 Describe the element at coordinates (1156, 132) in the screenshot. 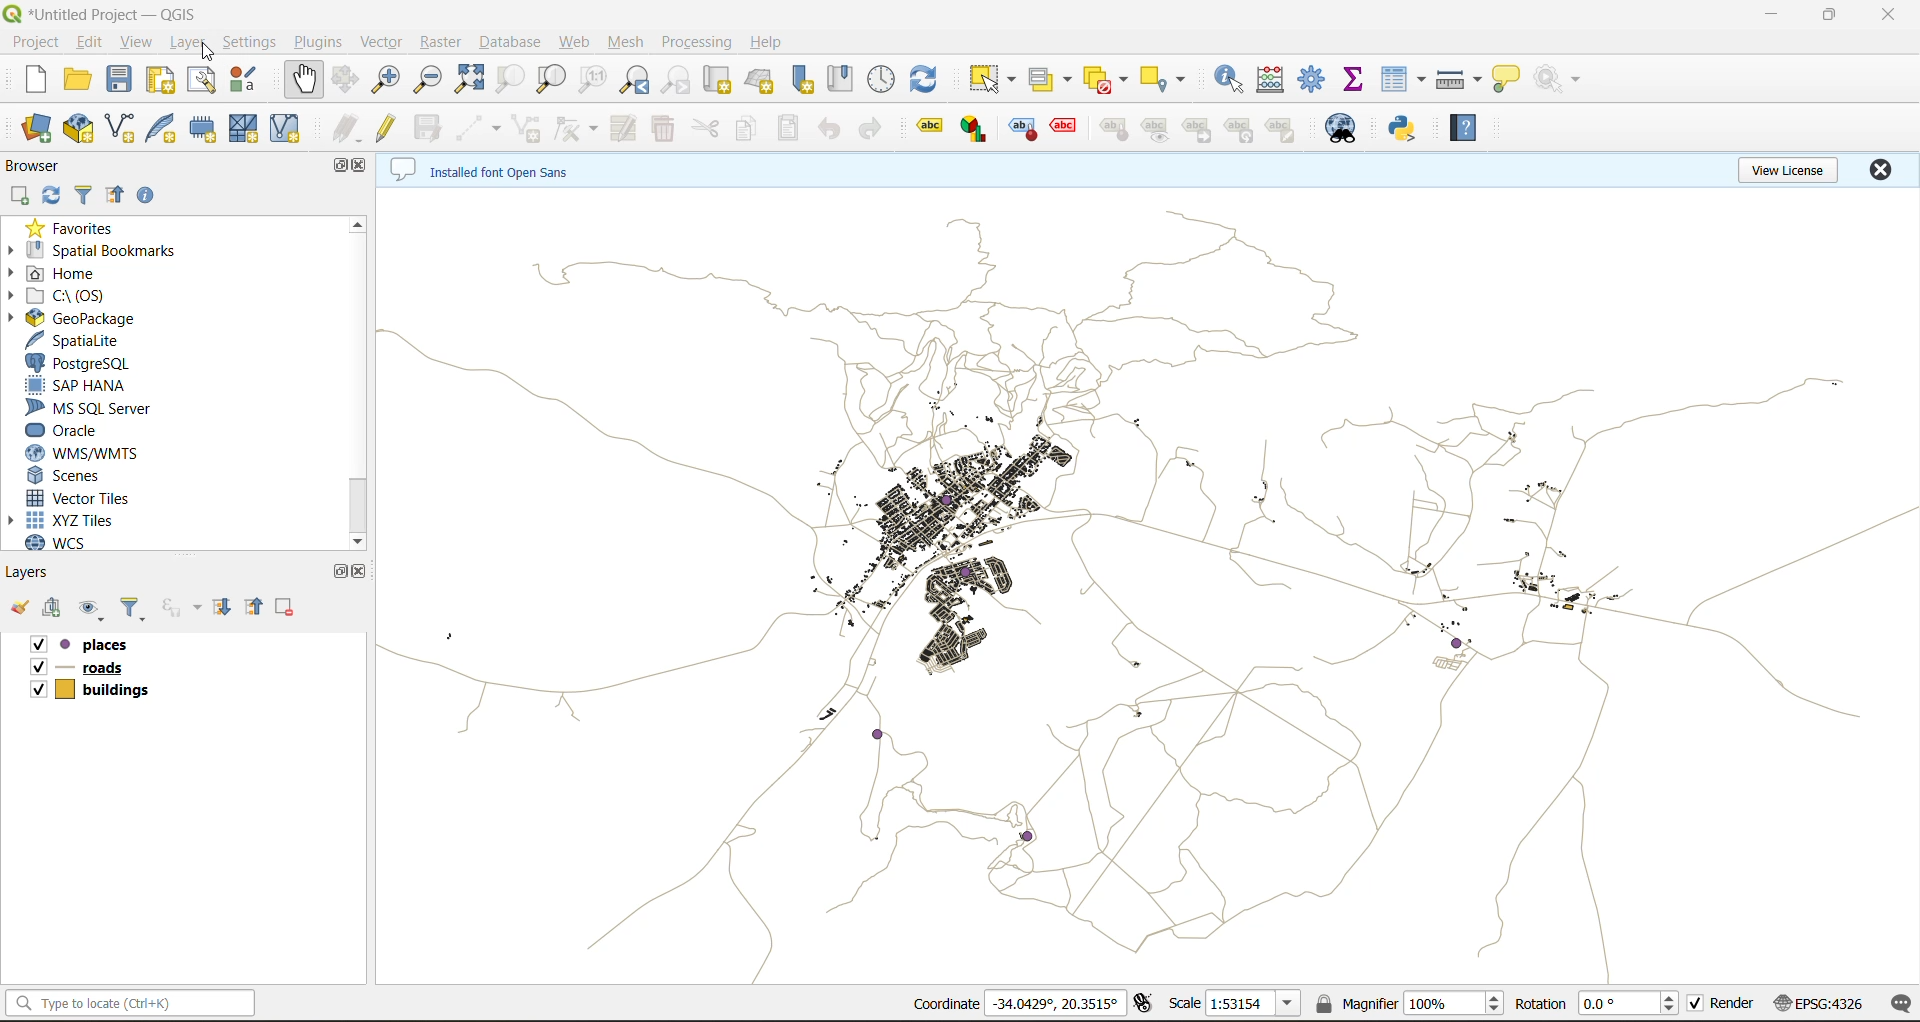

I see `label tool 6` at that location.